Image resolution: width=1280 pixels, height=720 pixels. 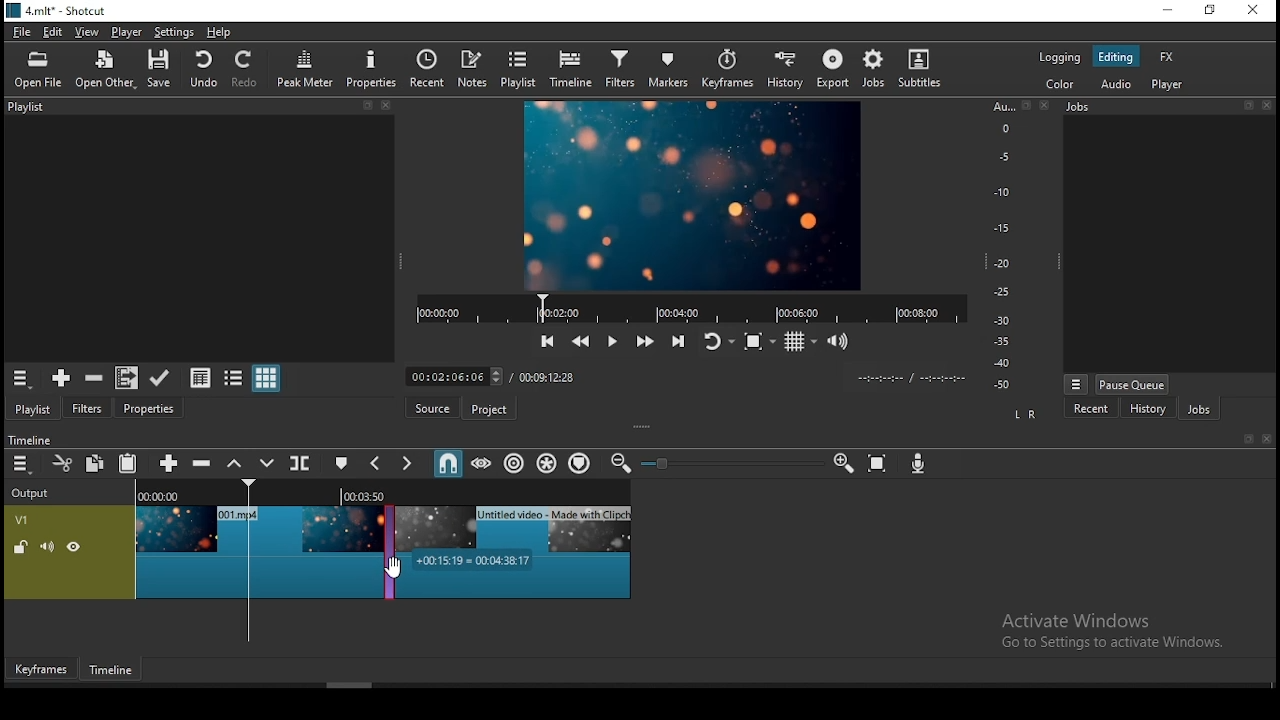 I want to click on elapsed time, so click(x=458, y=374).